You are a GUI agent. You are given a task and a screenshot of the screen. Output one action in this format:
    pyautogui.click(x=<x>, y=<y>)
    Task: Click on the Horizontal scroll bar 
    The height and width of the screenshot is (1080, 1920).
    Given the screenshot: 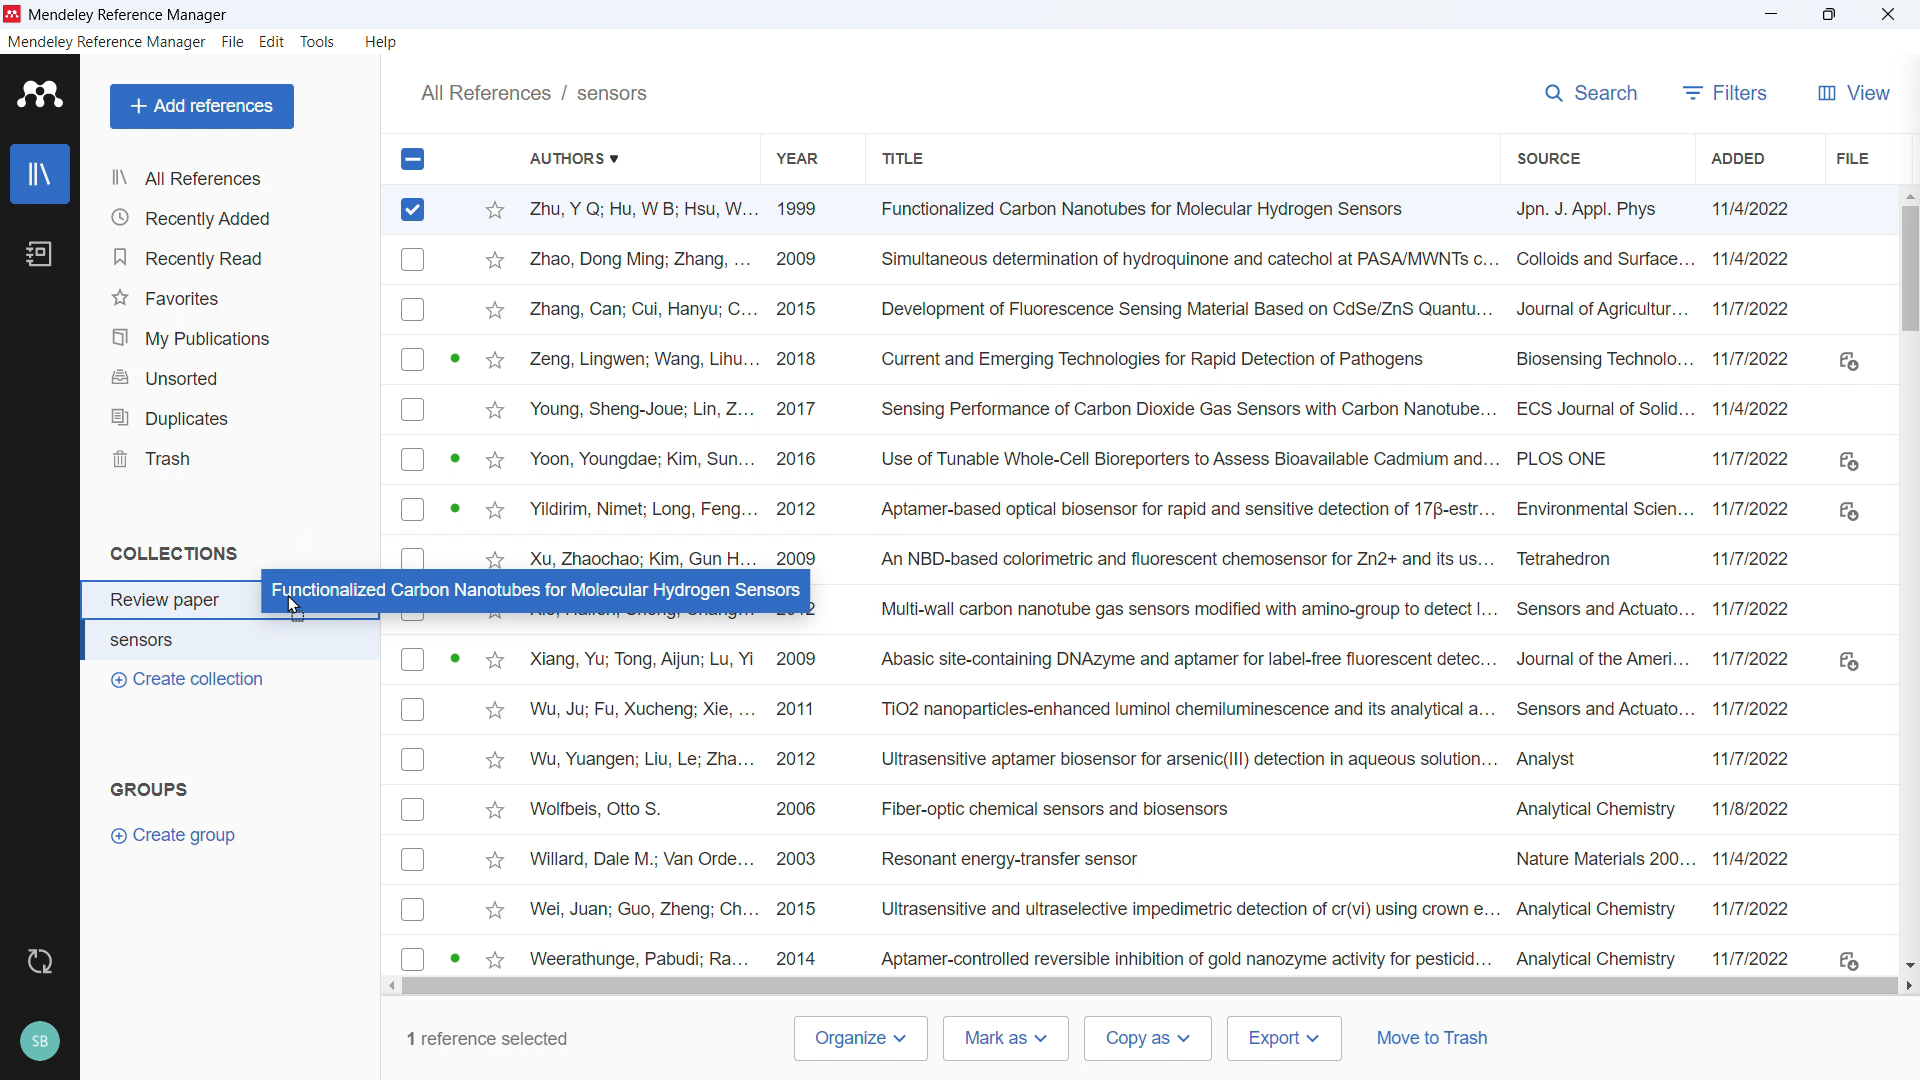 What is the action you would take?
    pyautogui.click(x=1154, y=986)
    